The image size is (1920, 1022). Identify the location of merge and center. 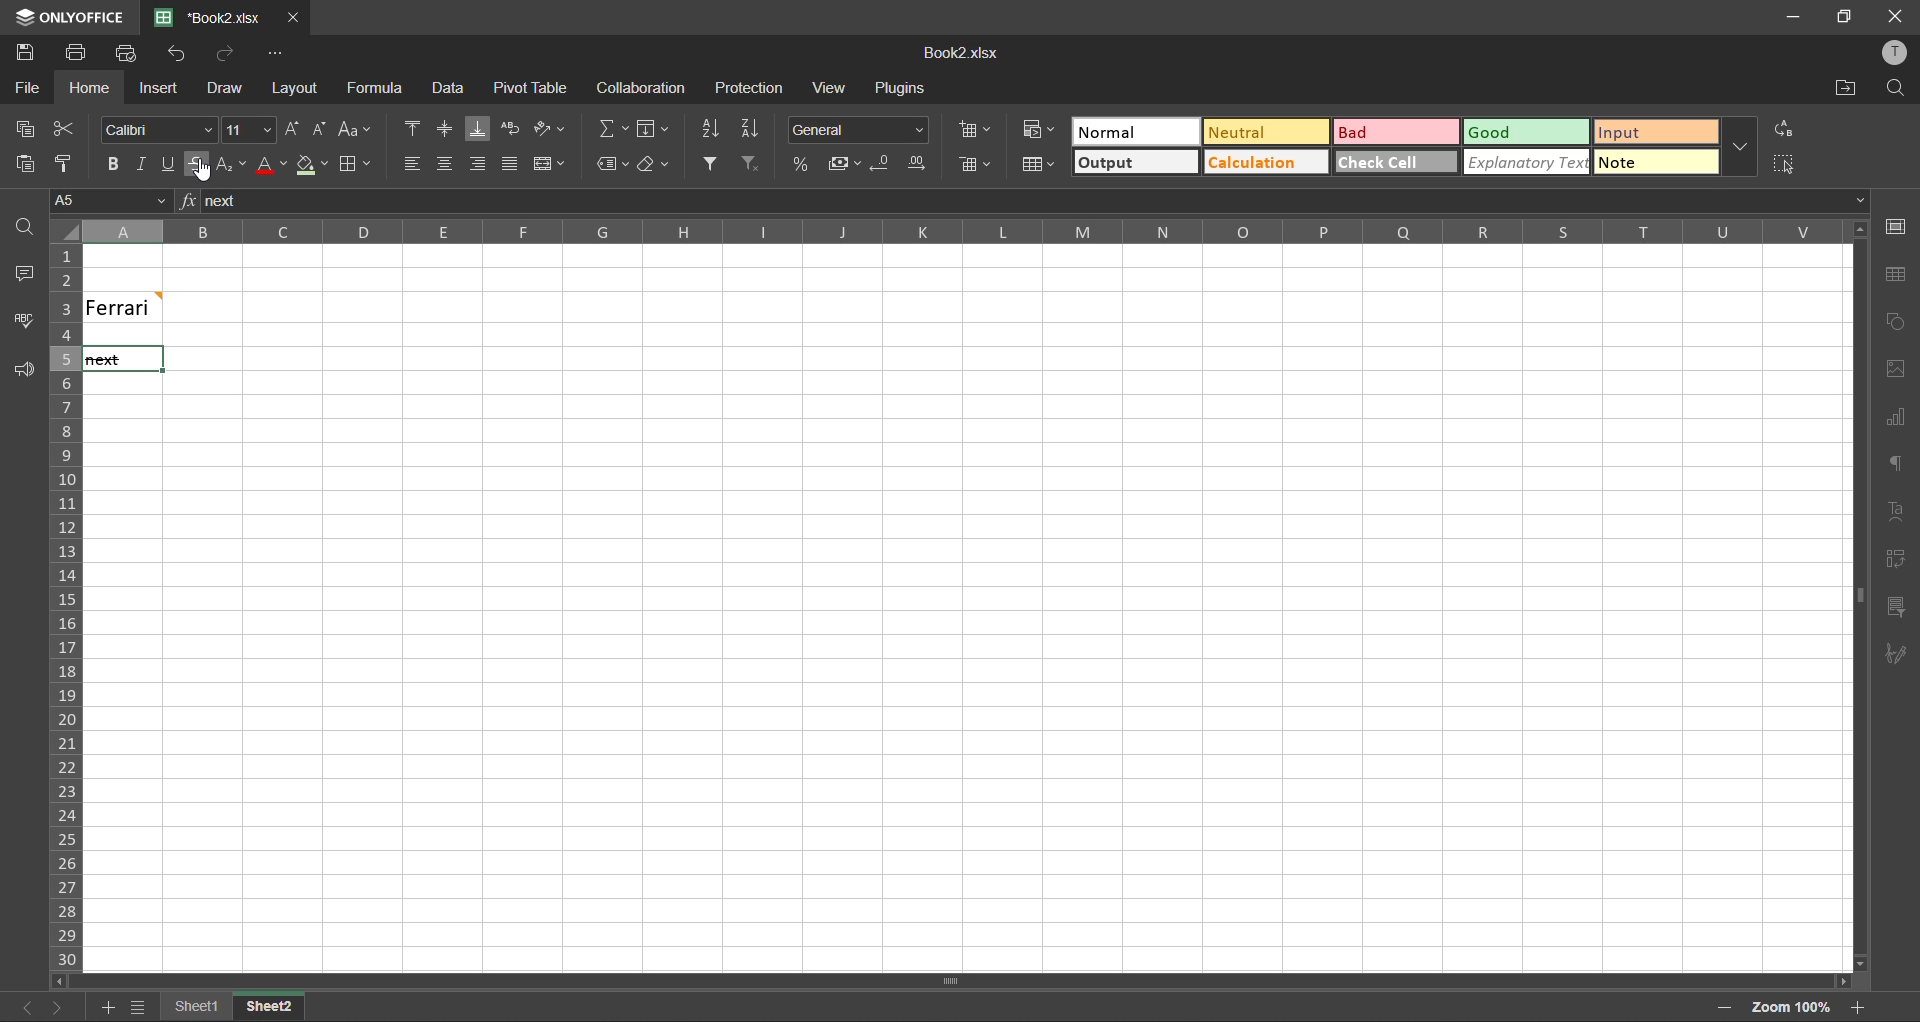
(551, 164).